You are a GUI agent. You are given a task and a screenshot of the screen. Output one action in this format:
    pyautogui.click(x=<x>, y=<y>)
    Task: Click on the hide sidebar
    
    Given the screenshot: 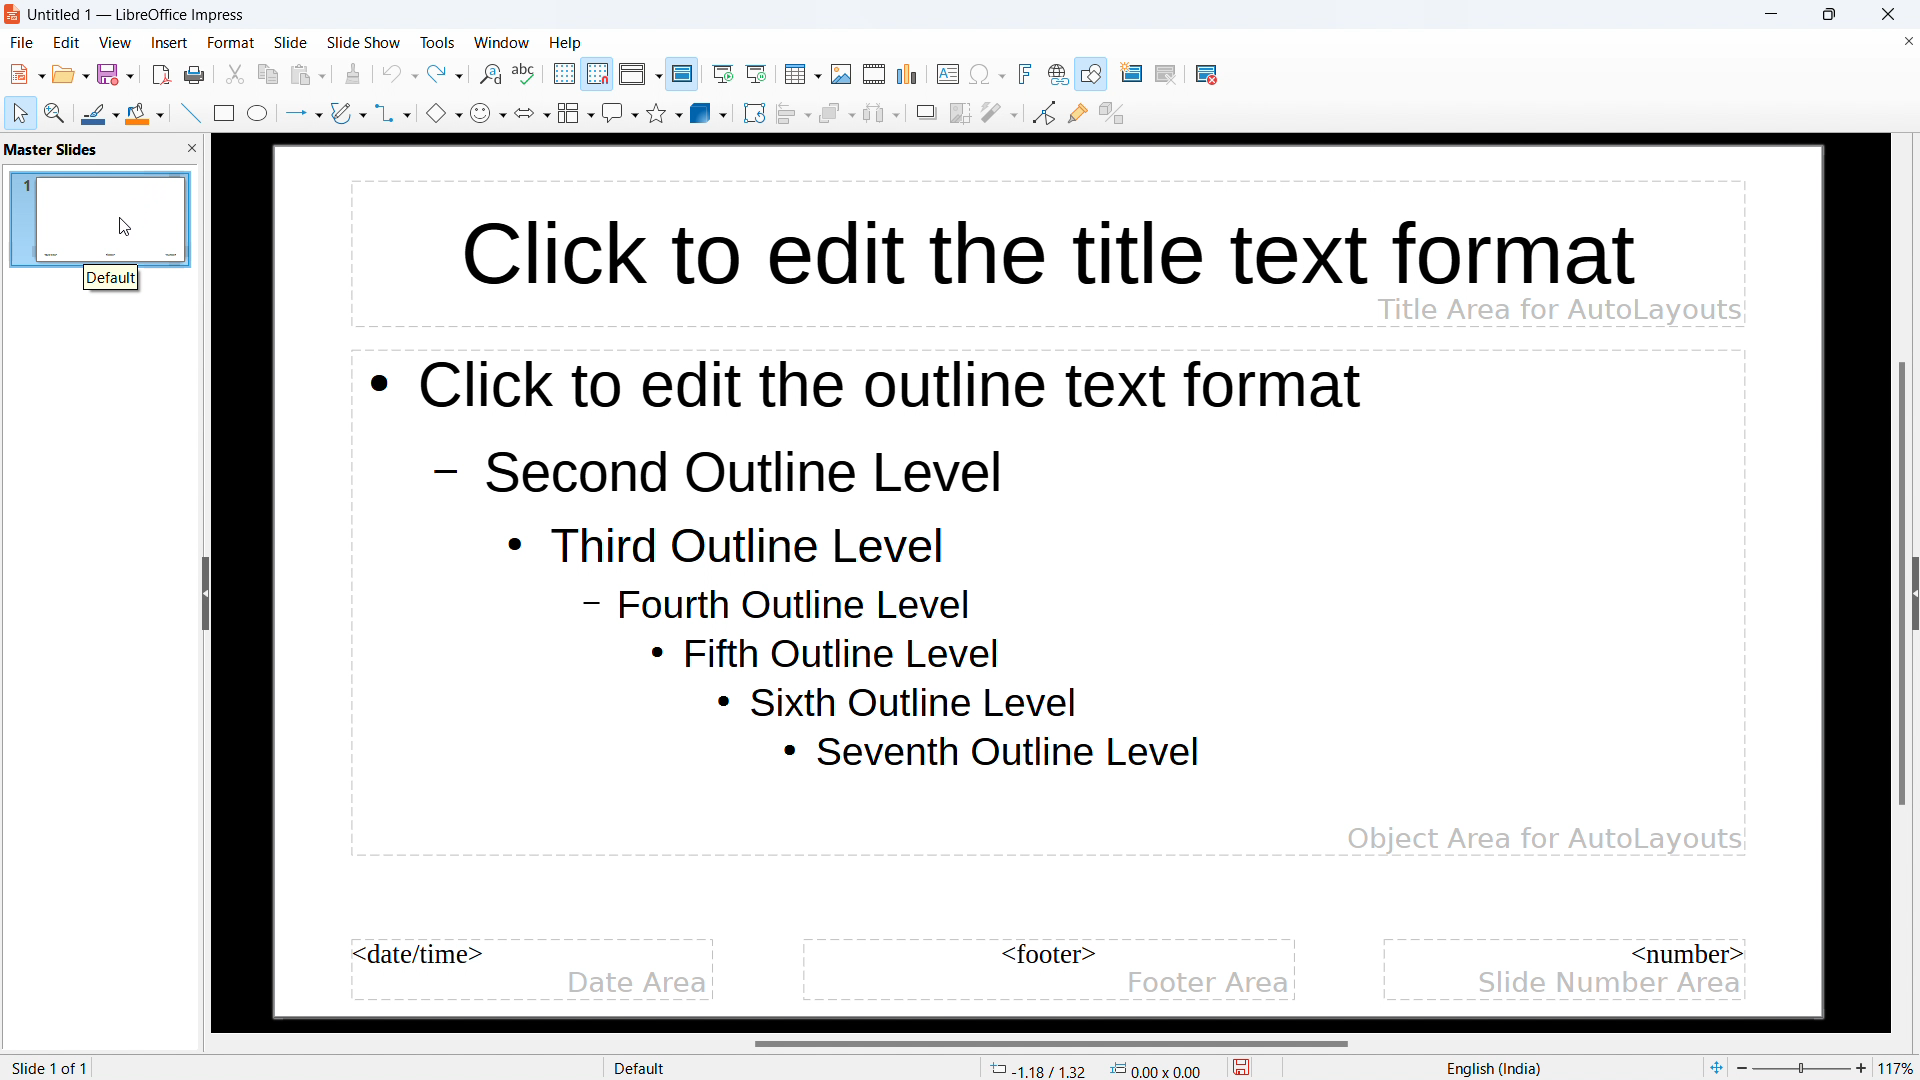 What is the action you would take?
    pyautogui.click(x=205, y=593)
    